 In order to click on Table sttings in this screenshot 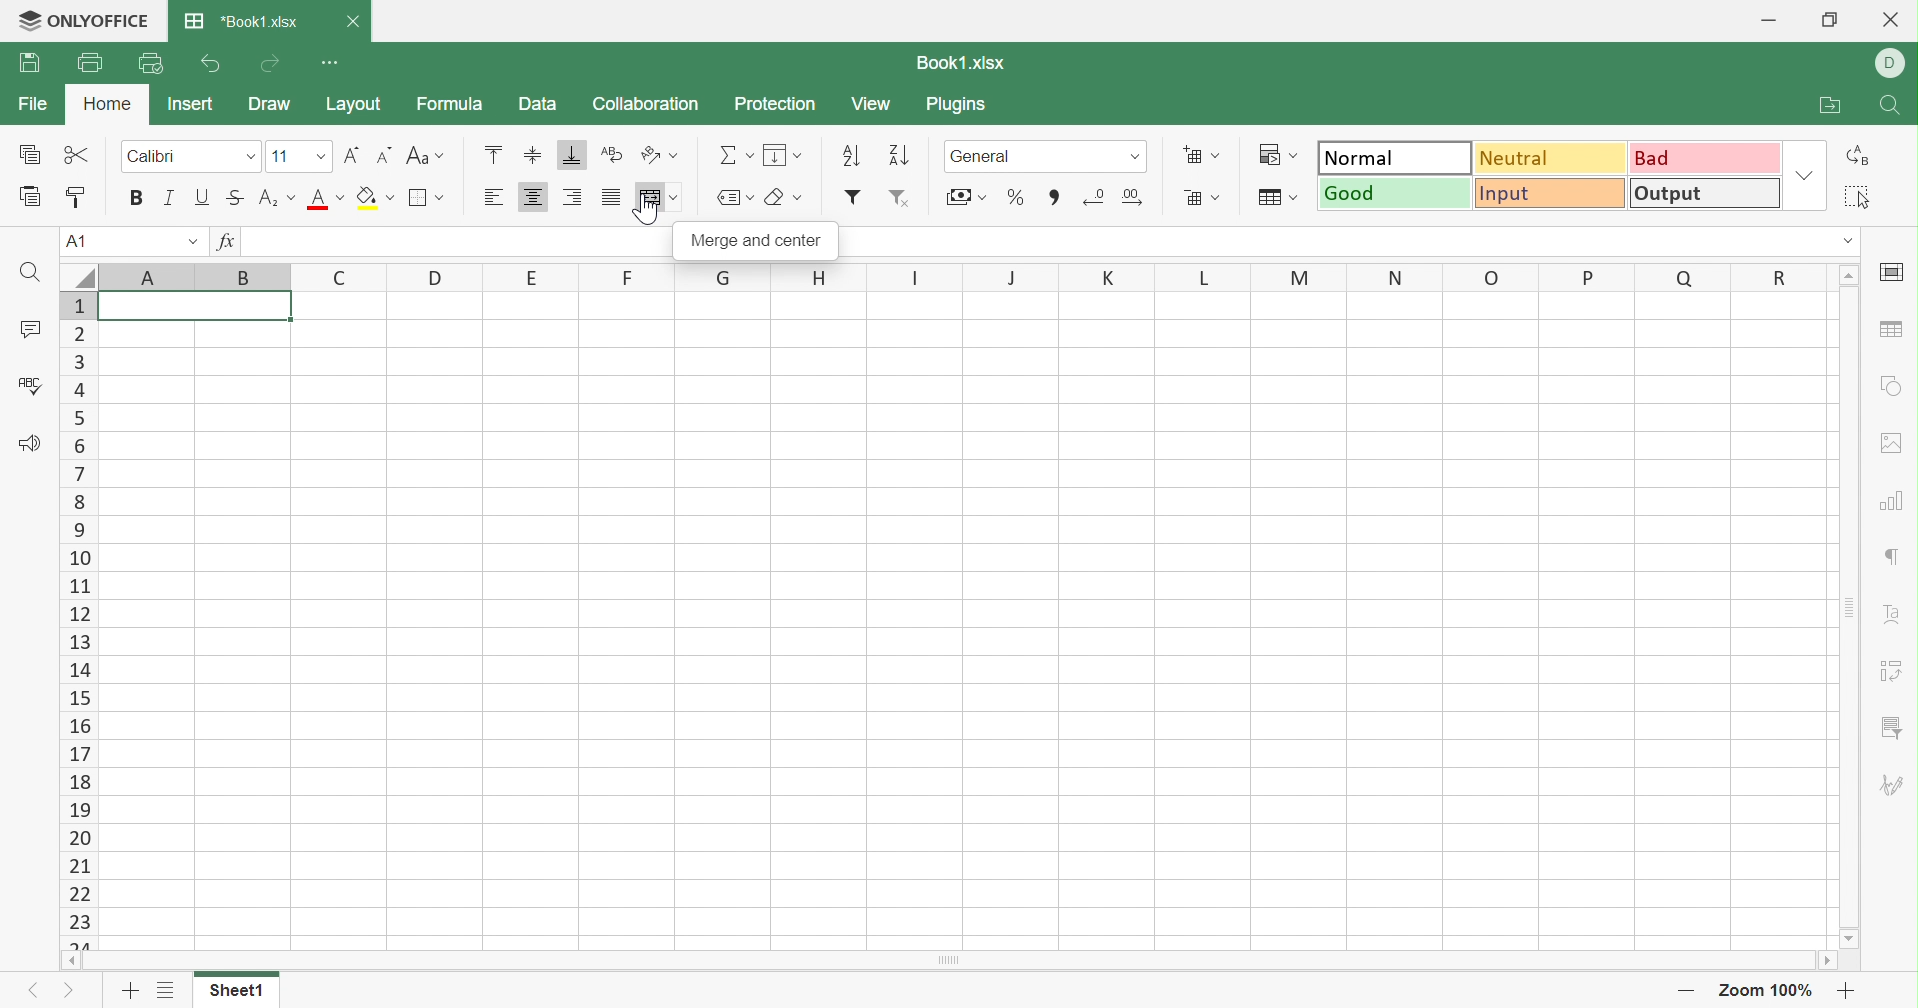, I will do `click(1895, 332)`.